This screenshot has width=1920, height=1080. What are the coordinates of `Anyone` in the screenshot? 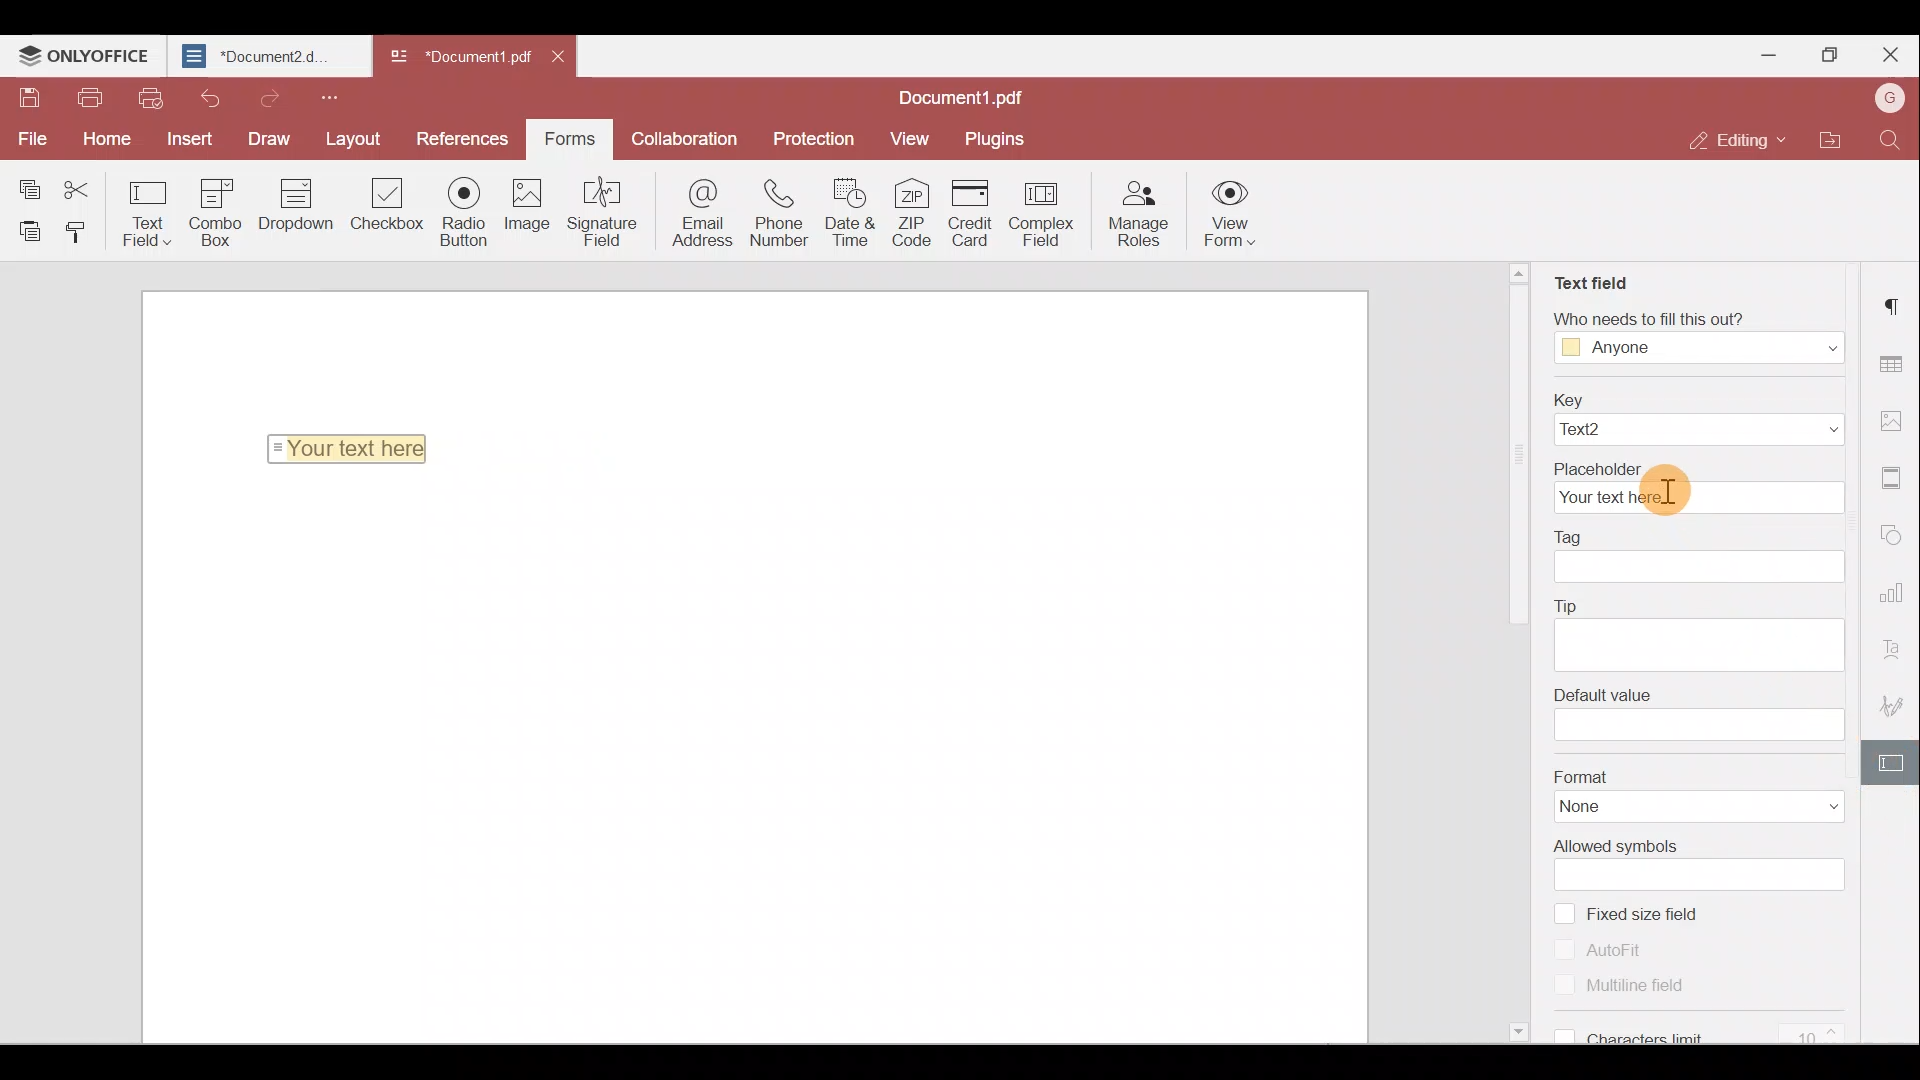 It's located at (1622, 349).